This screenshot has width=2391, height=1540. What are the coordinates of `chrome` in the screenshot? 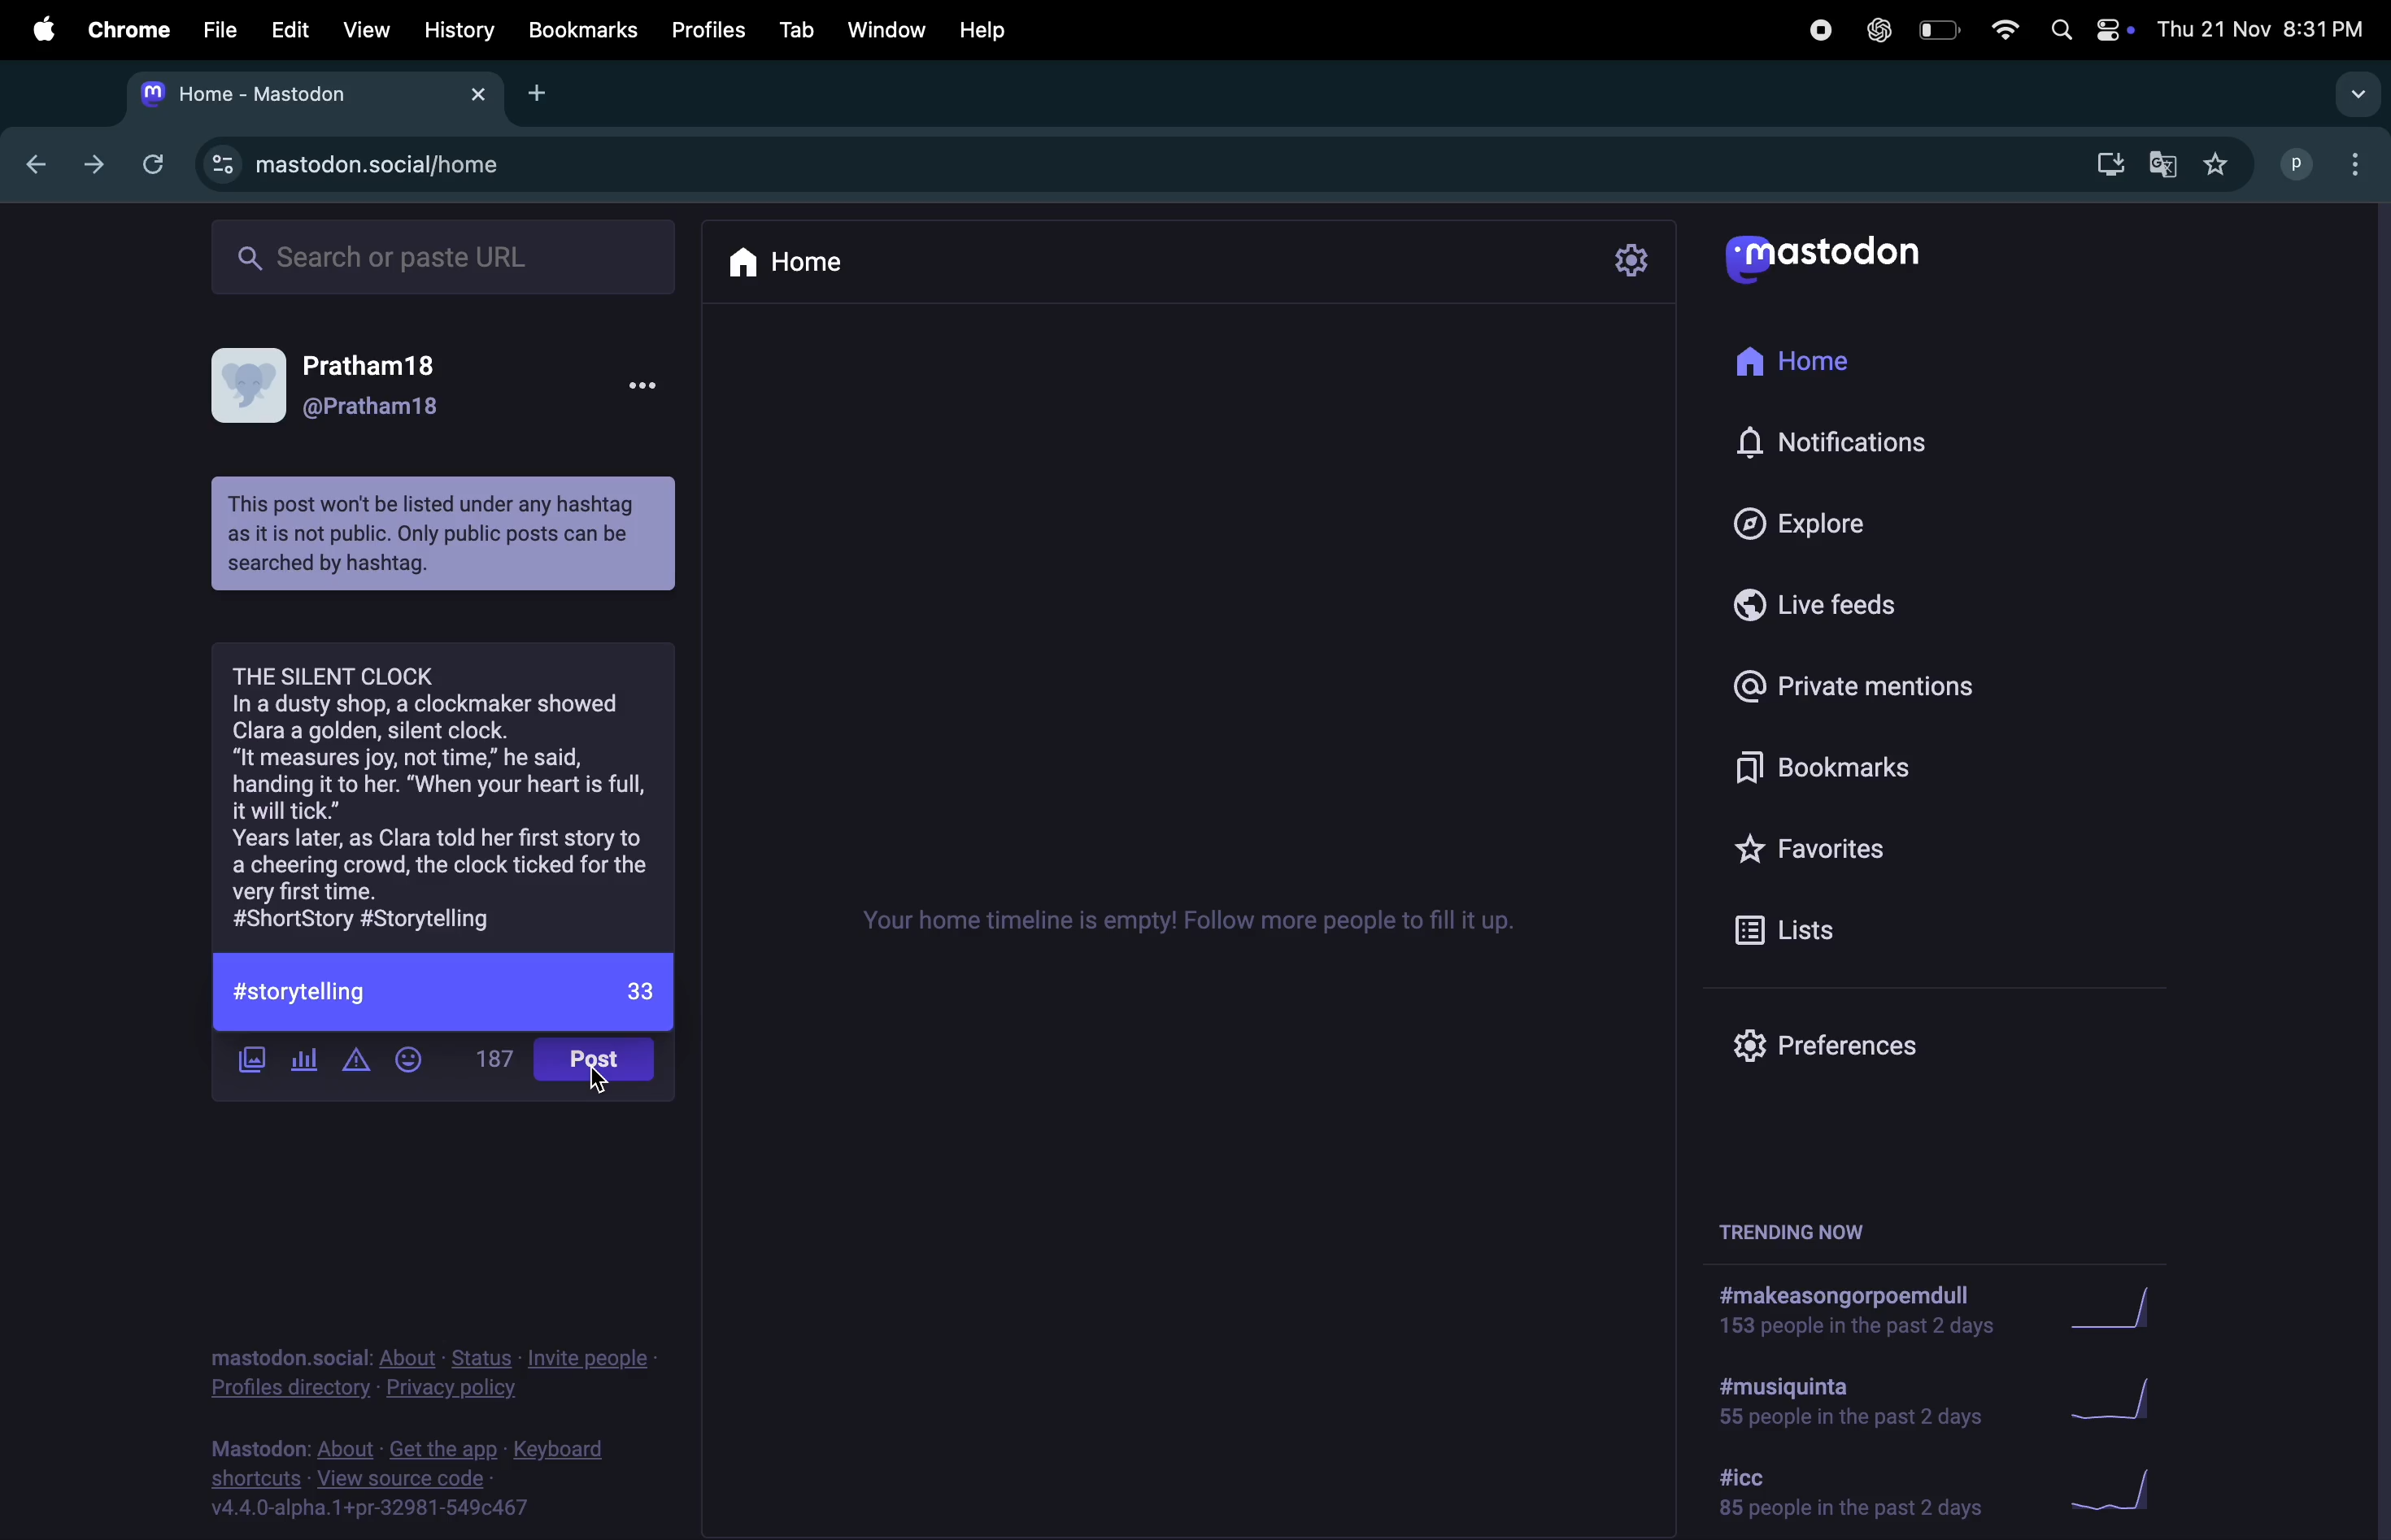 It's located at (129, 27).